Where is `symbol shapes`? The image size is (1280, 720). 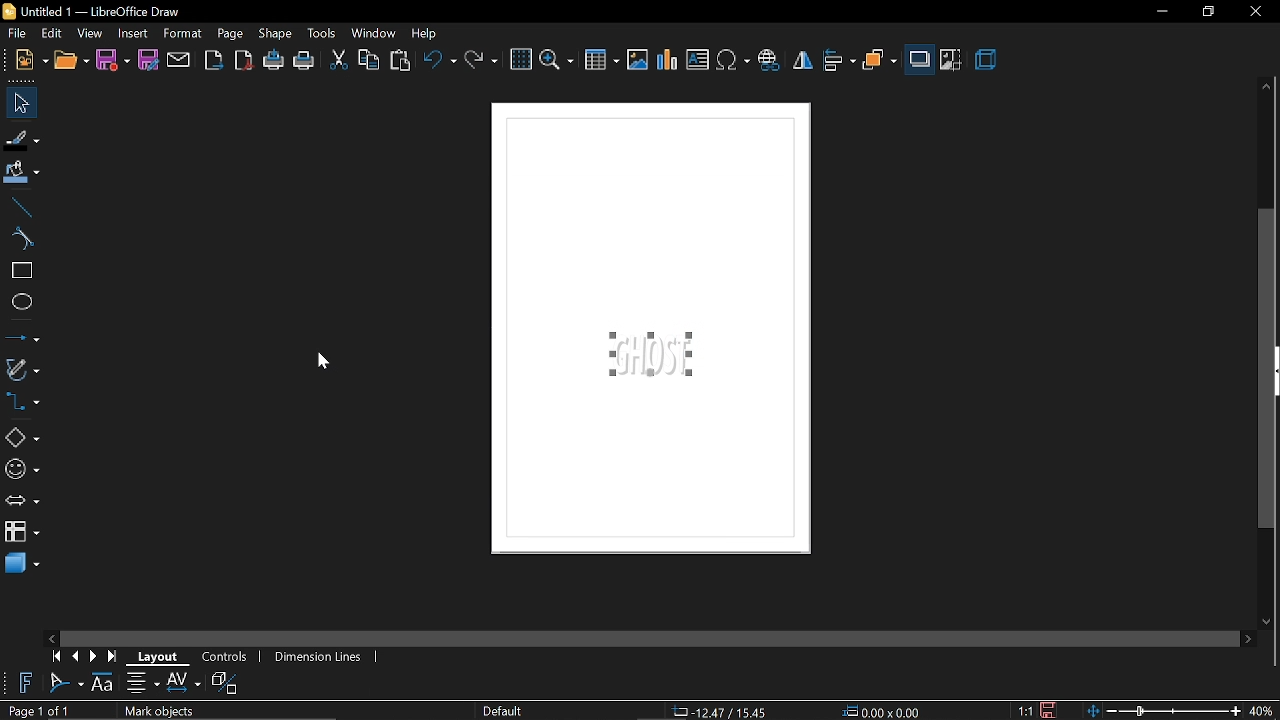 symbol shapes is located at coordinates (22, 471).